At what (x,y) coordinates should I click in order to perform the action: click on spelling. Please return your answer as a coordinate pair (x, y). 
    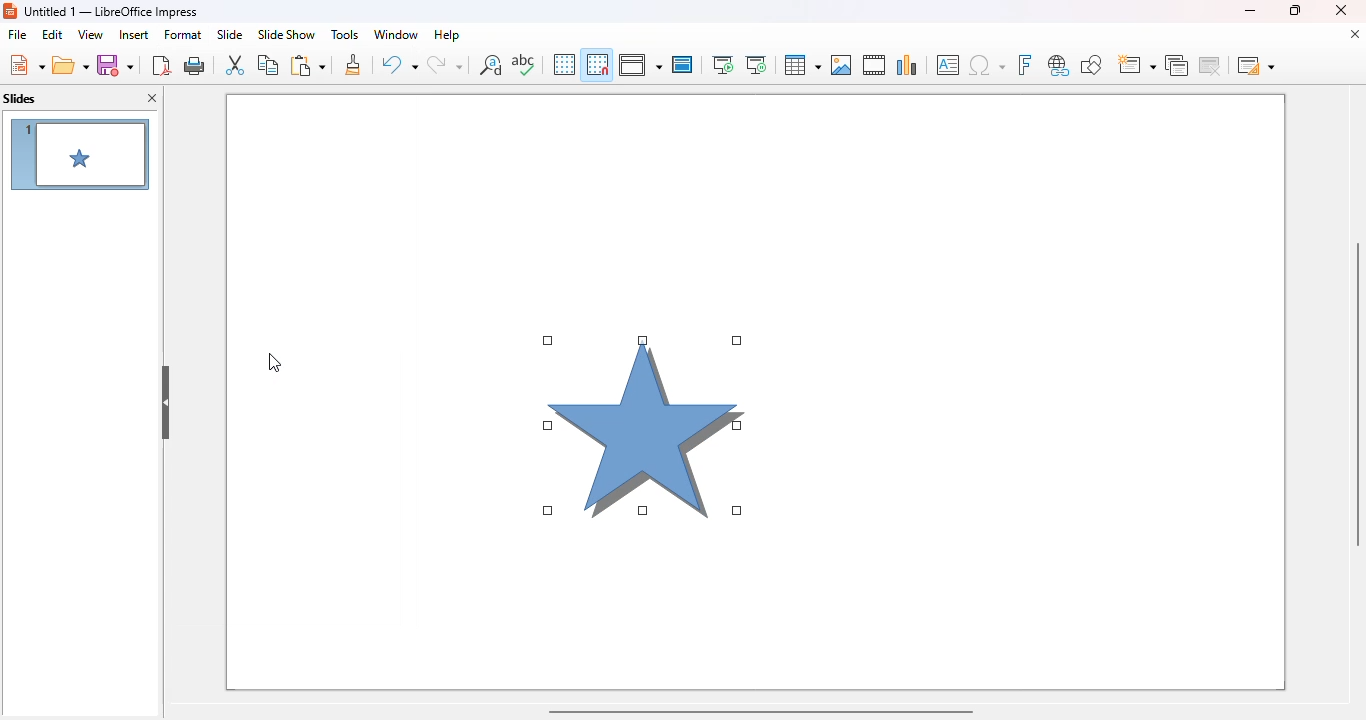
    Looking at the image, I should click on (523, 64).